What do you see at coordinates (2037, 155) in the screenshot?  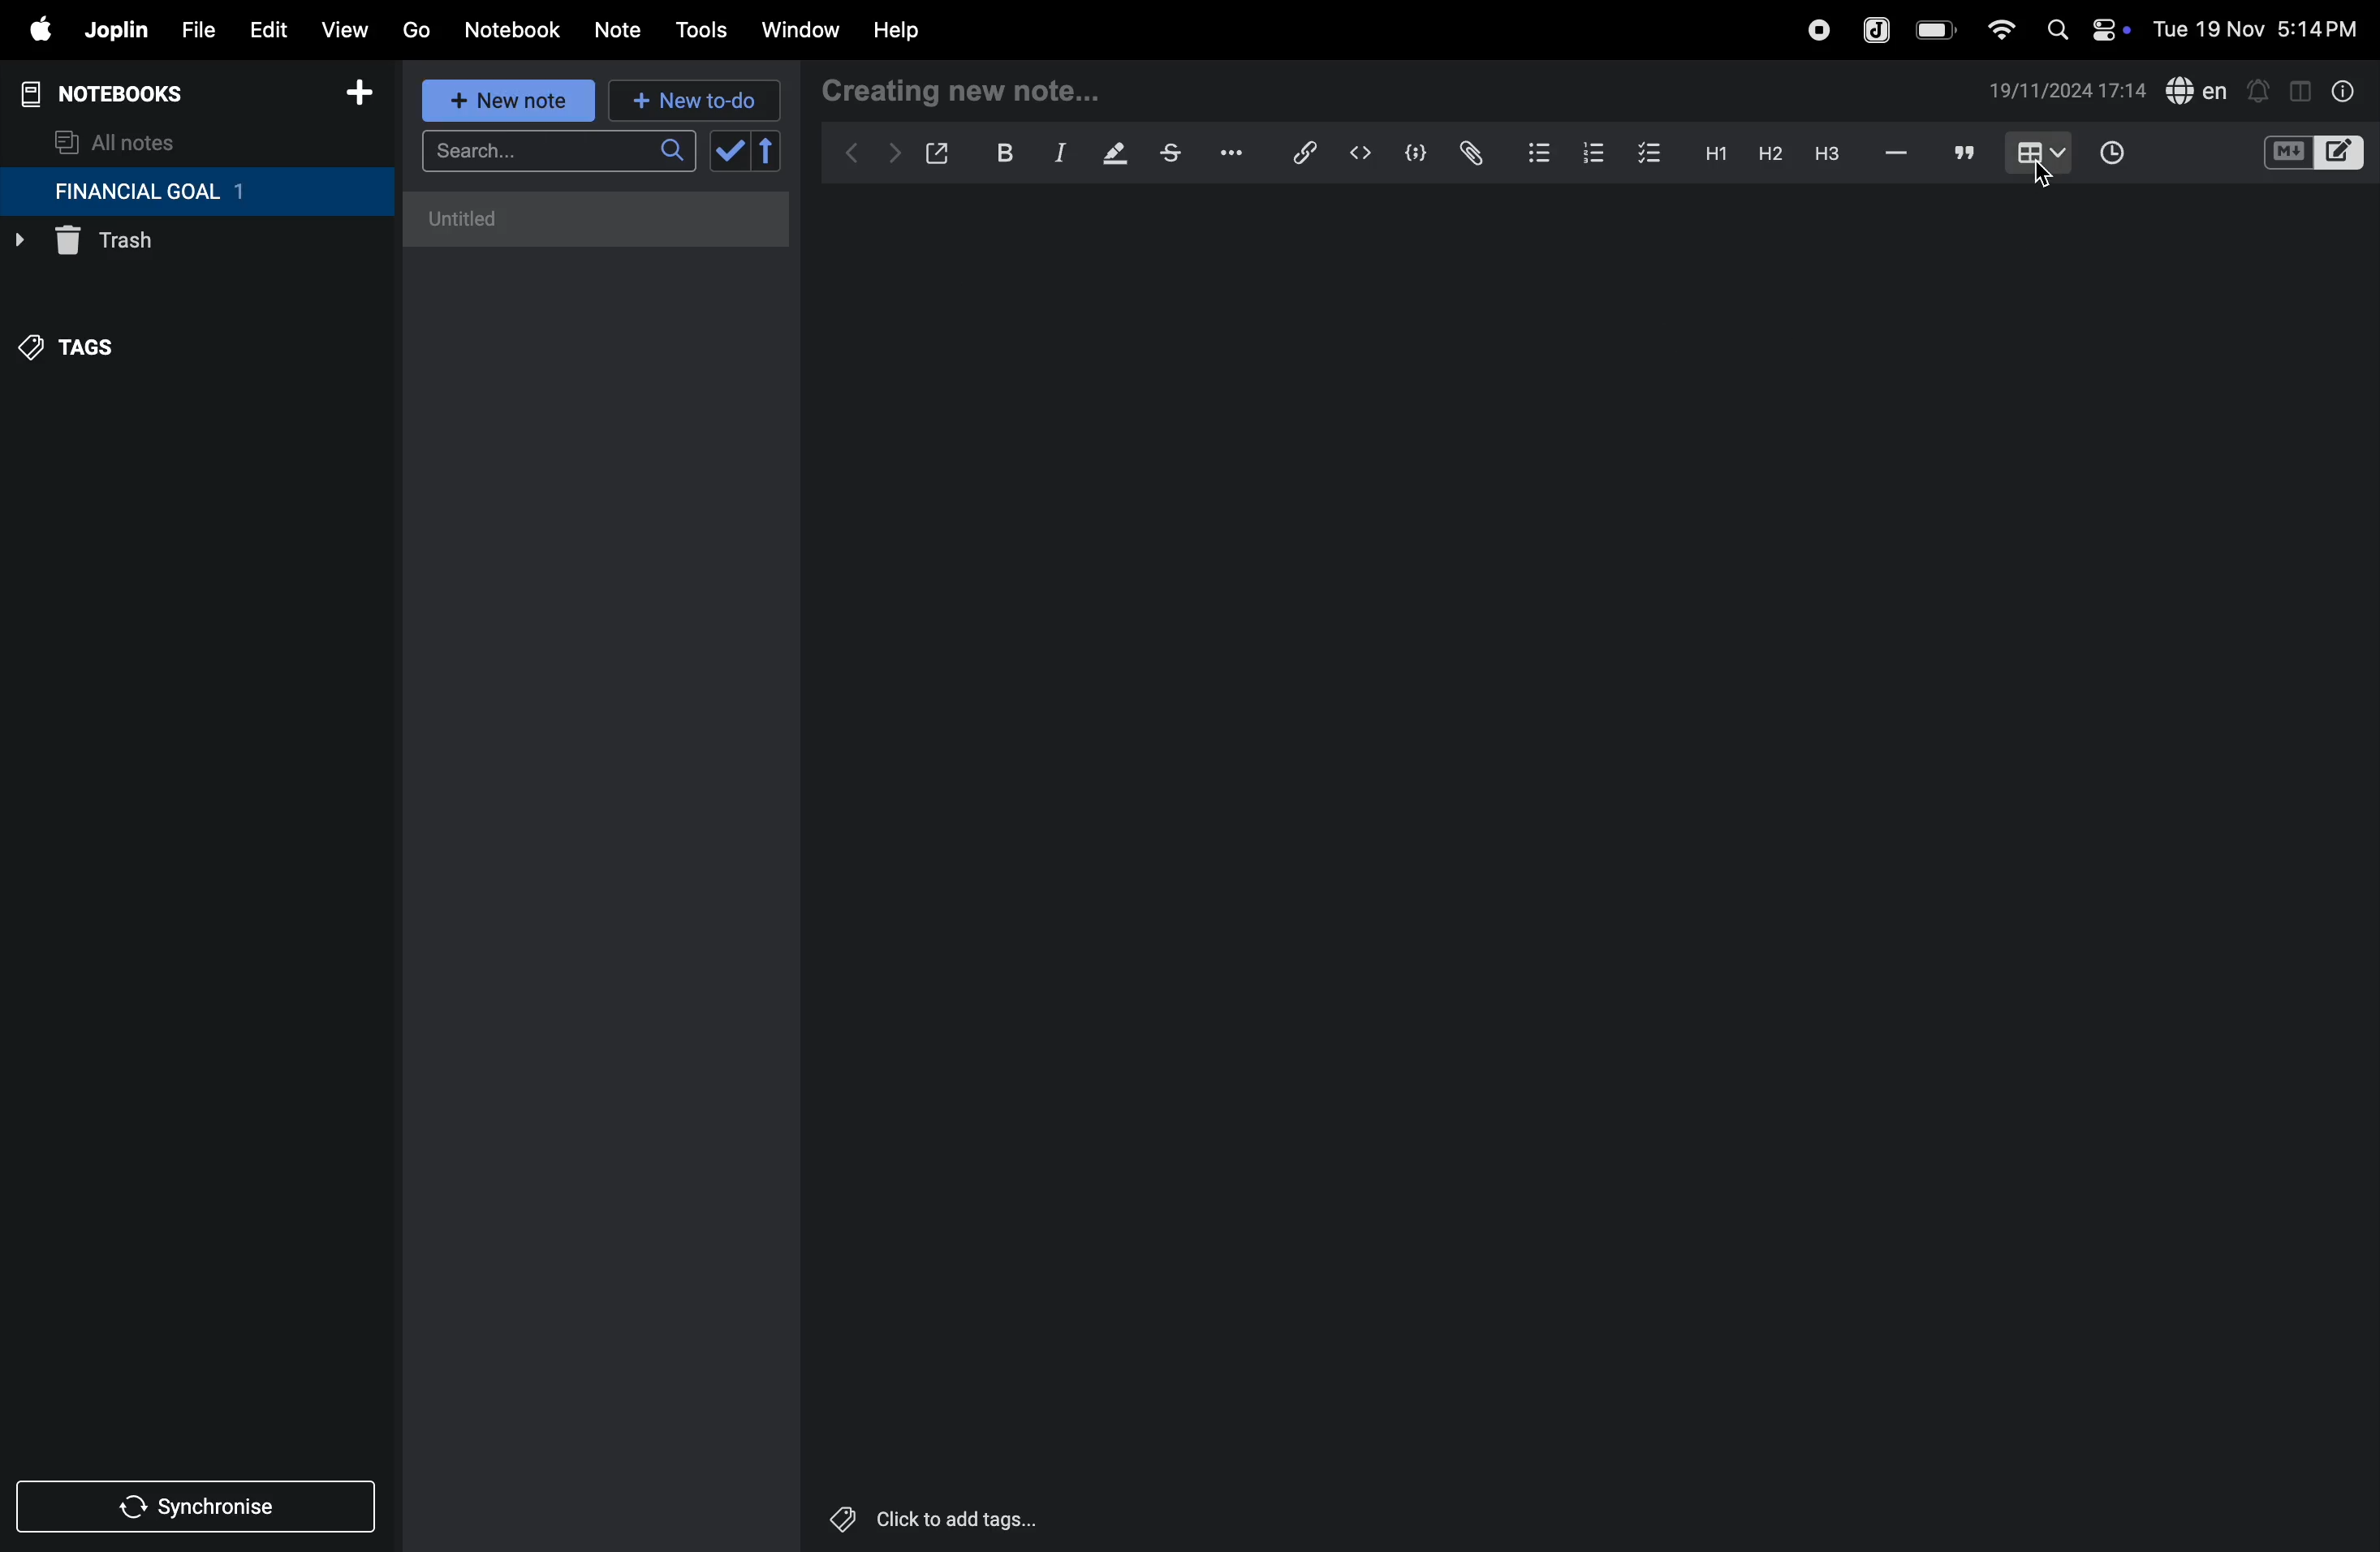 I see `insert table` at bounding box center [2037, 155].